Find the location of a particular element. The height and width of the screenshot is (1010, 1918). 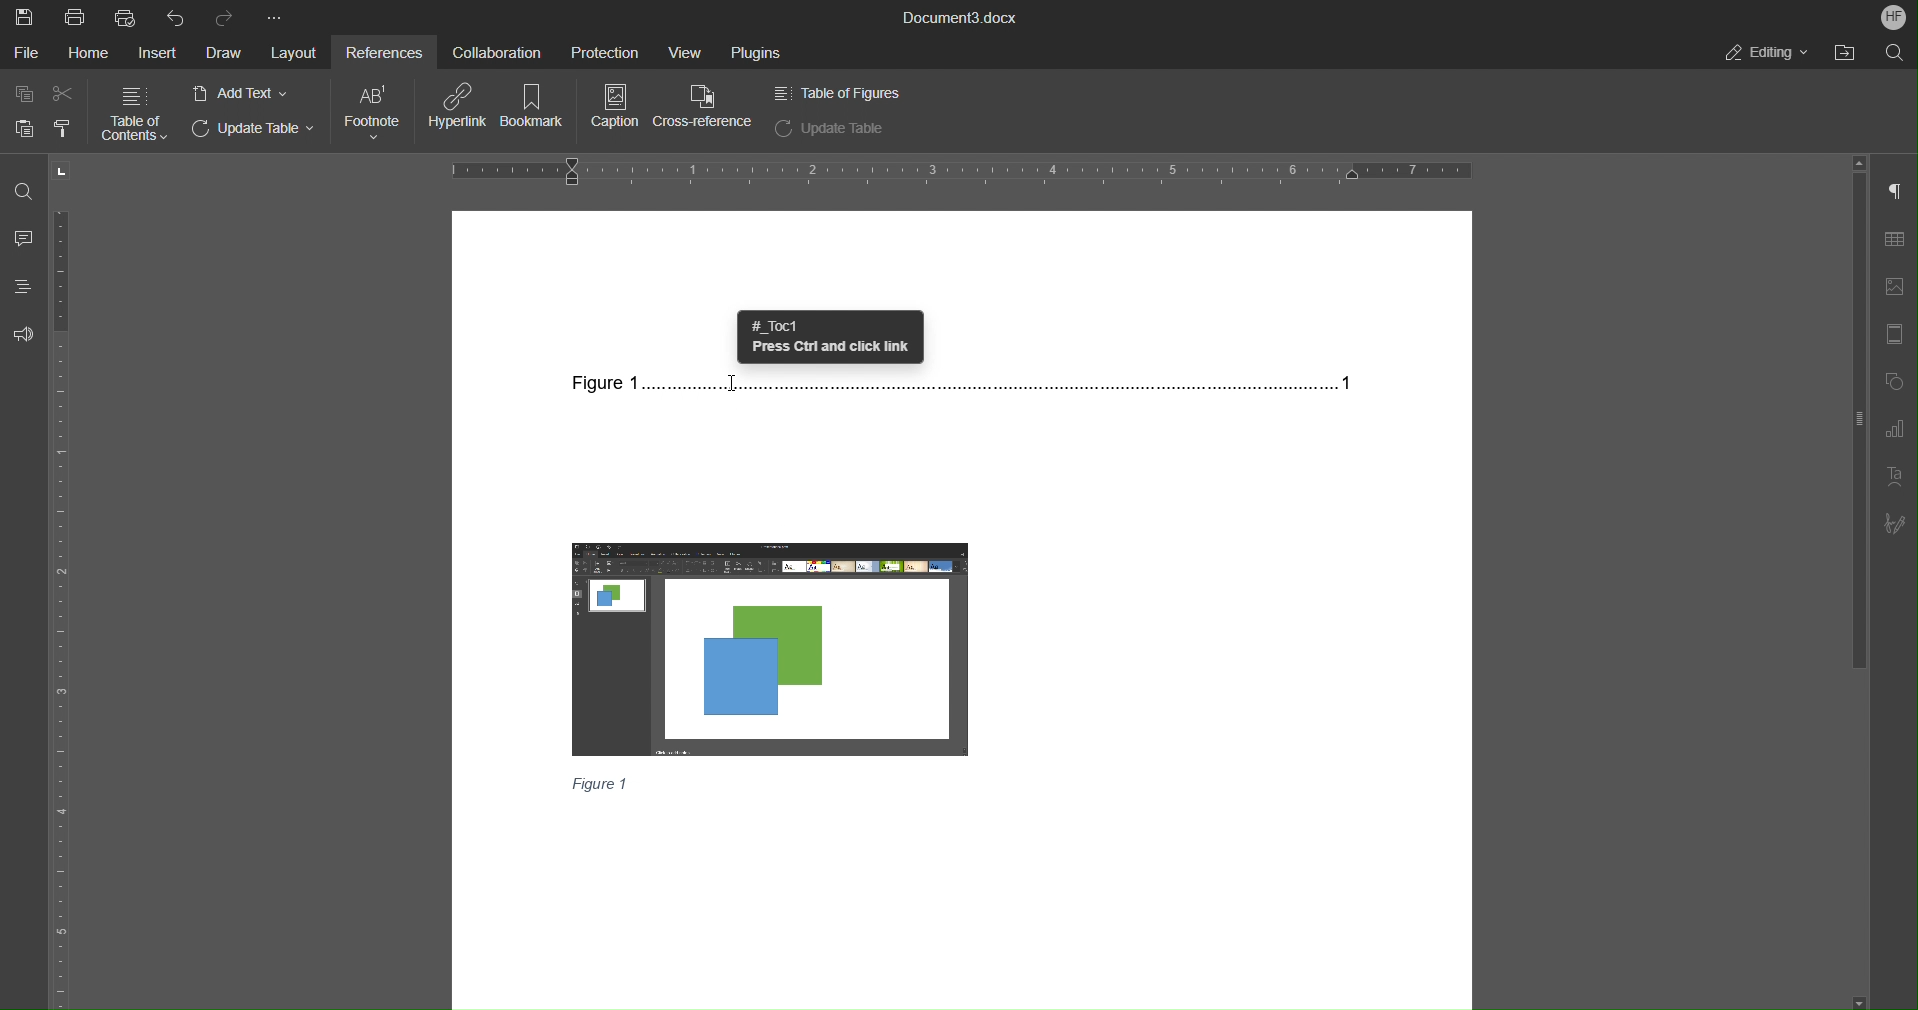

Figure 1 is located at coordinates (962, 383).